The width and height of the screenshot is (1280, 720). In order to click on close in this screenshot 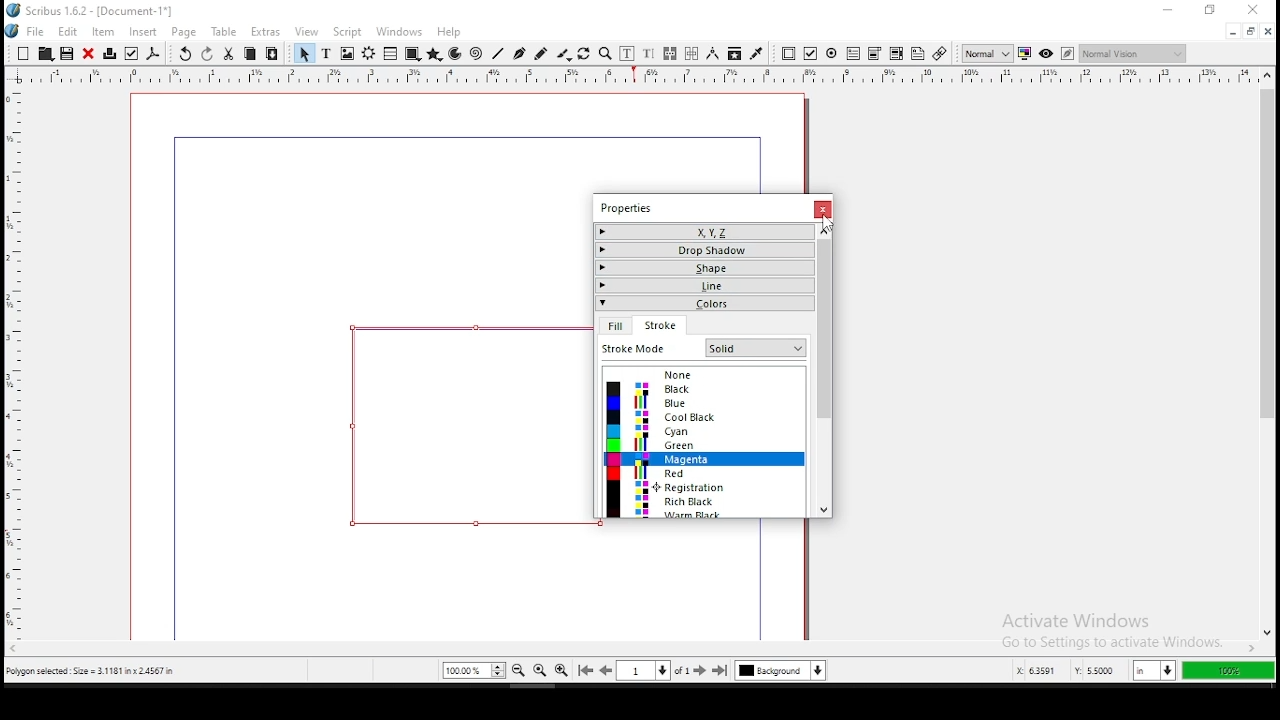, I will do `click(1268, 32)`.